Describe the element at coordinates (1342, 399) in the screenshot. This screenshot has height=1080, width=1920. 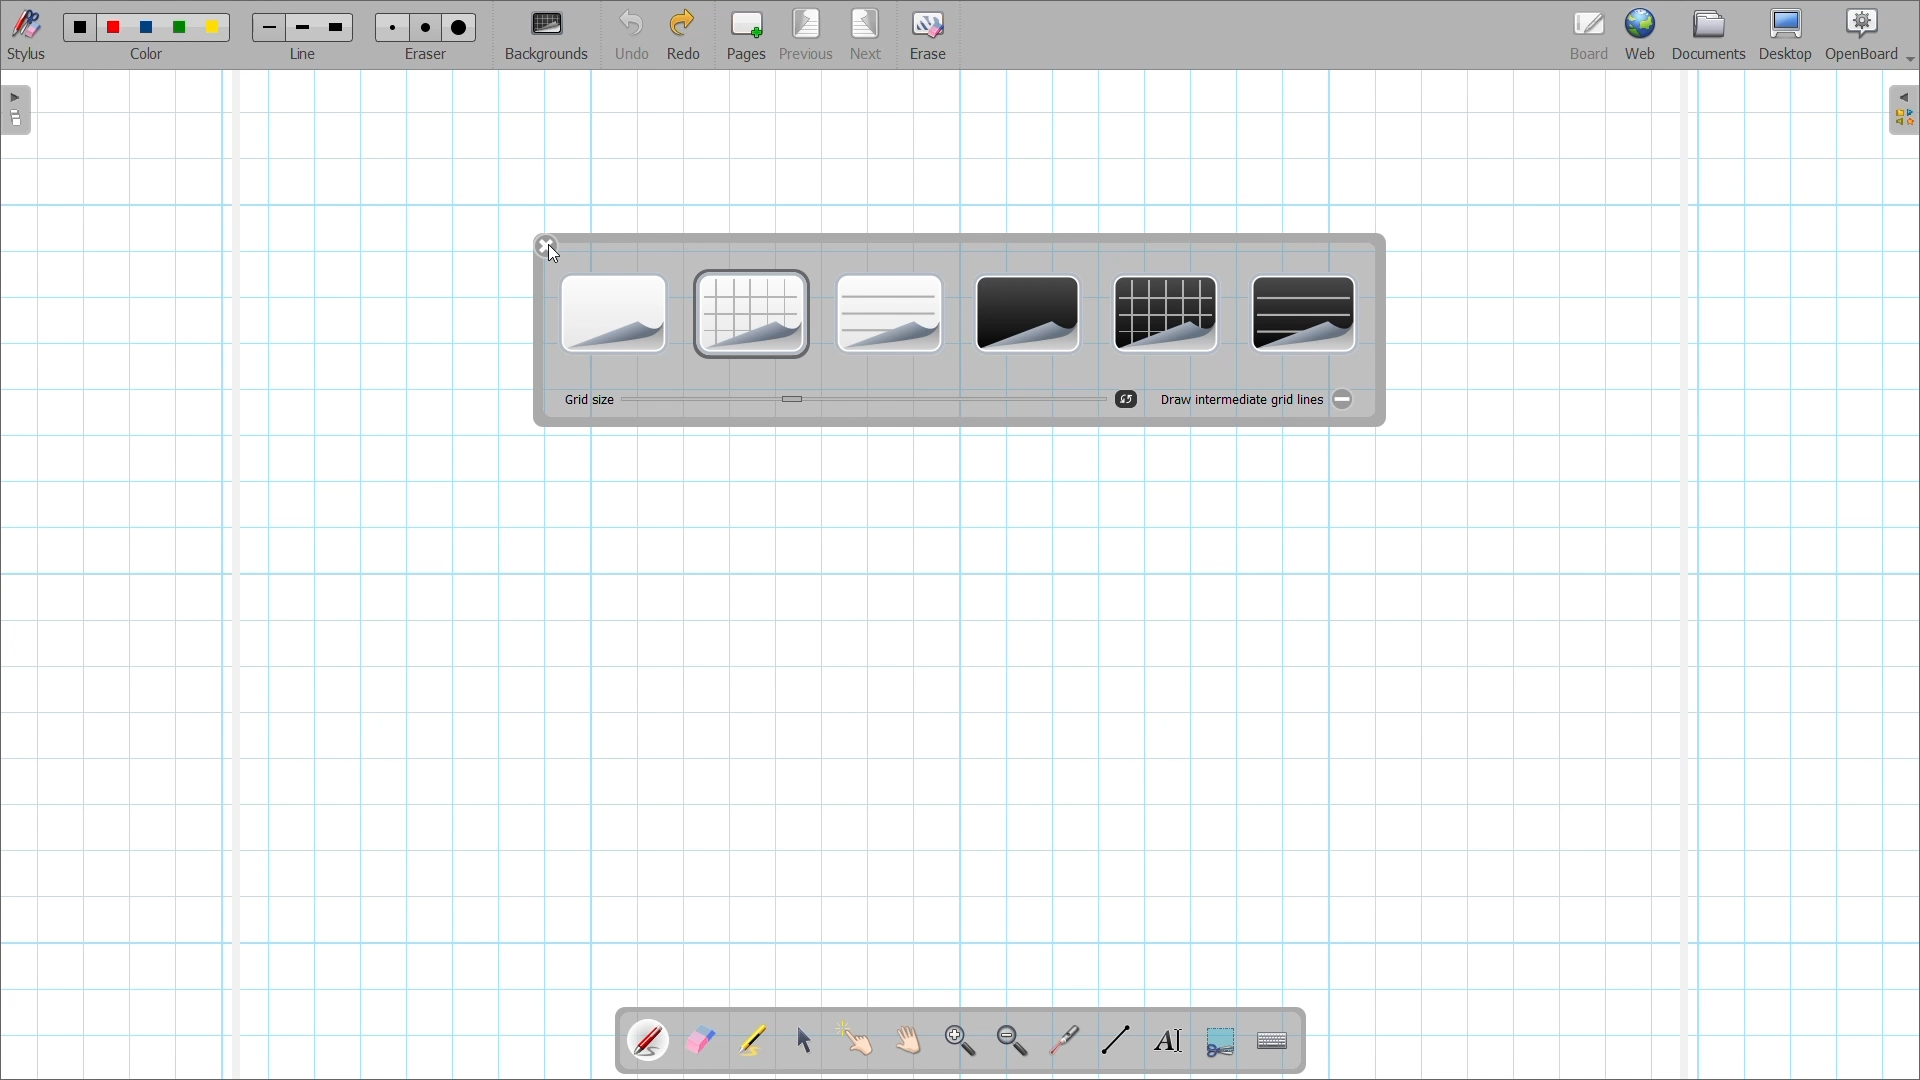
I see `Draw intermediate grid lines` at that location.